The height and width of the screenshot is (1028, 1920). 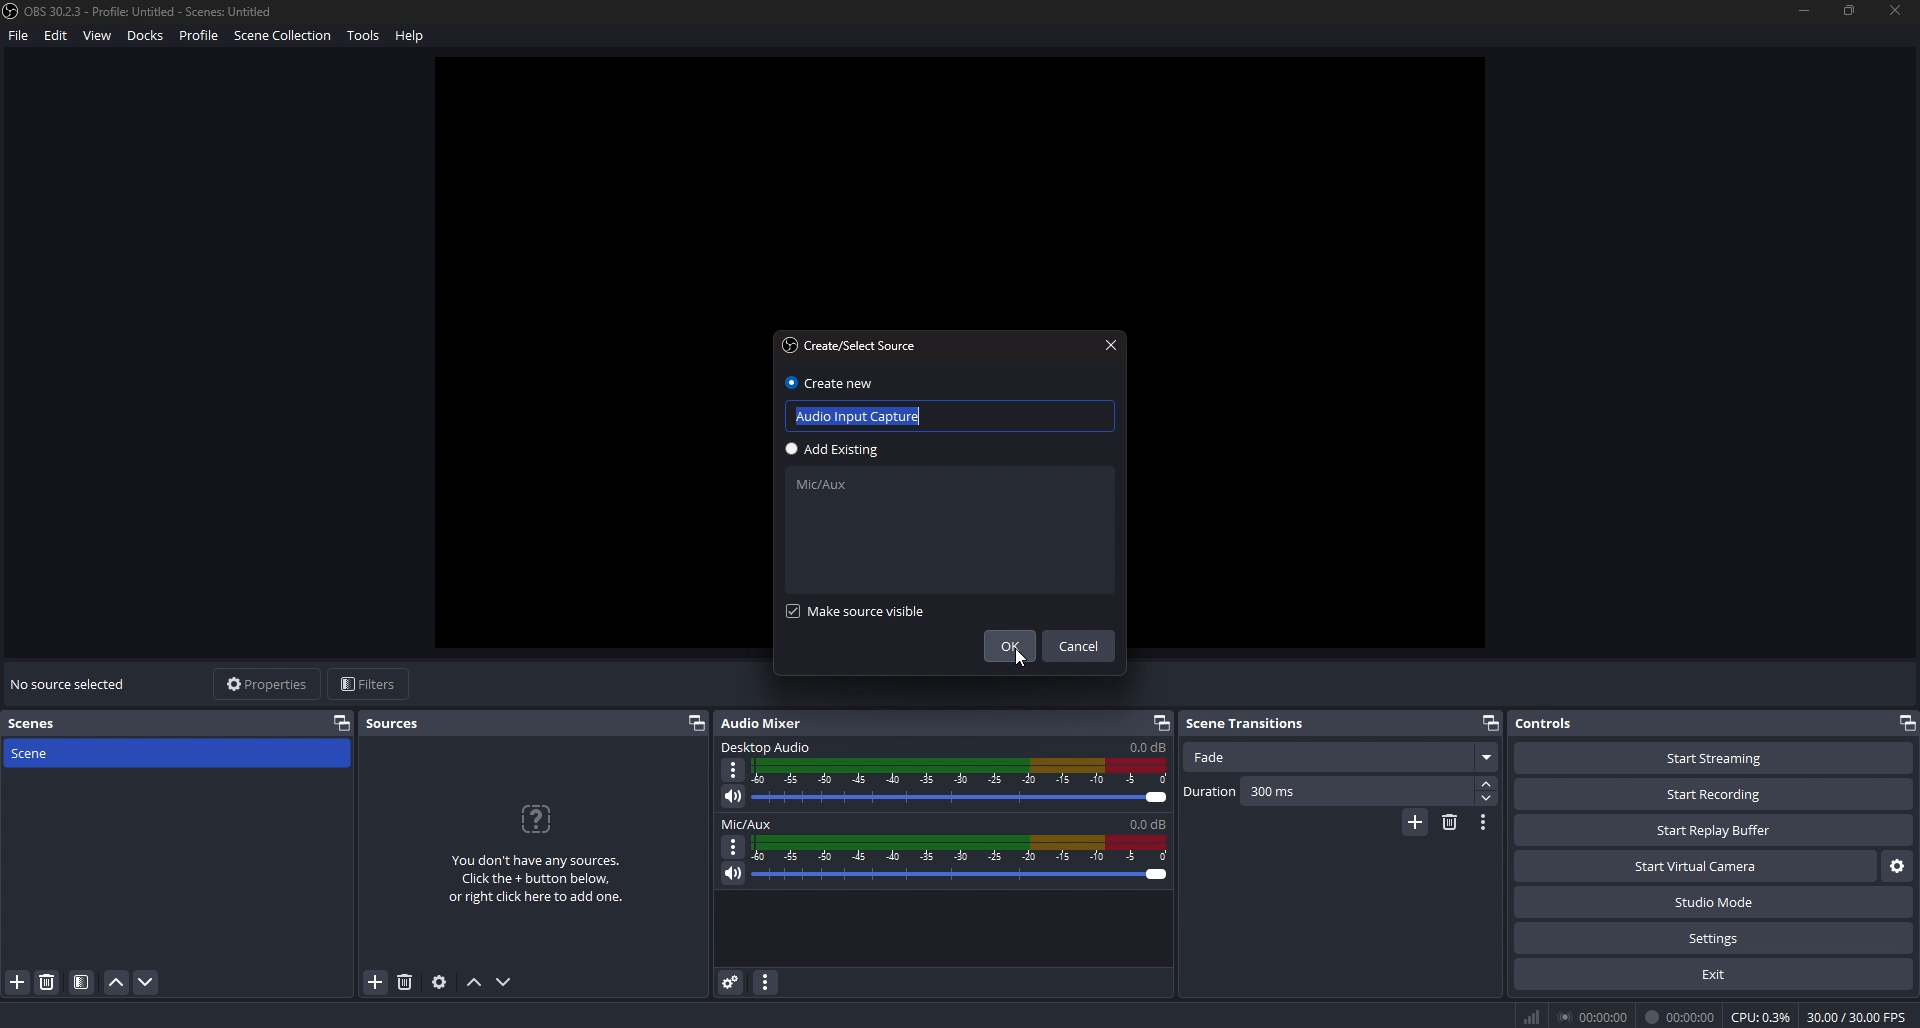 What do you see at coordinates (1079, 645) in the screenshot?
I see `cancel` at bounding box center [1079, 645].